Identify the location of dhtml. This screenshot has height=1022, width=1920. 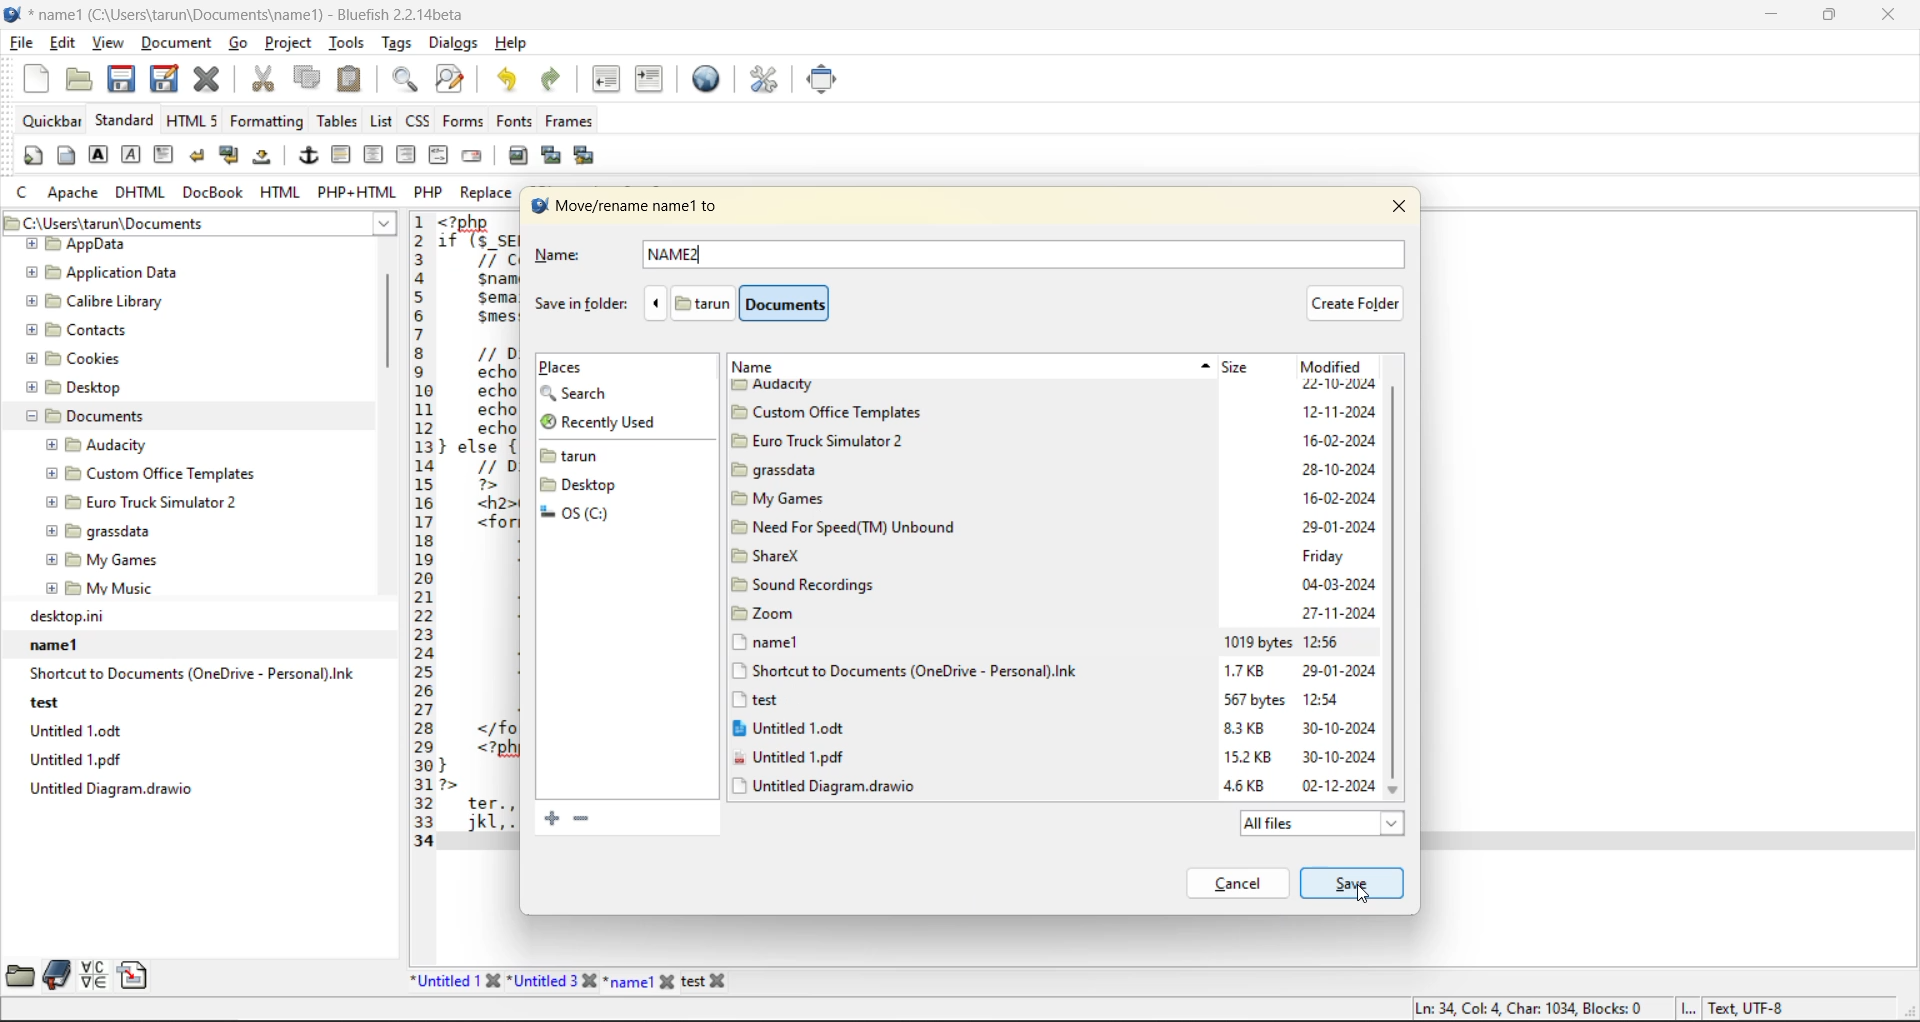
(141, 193).